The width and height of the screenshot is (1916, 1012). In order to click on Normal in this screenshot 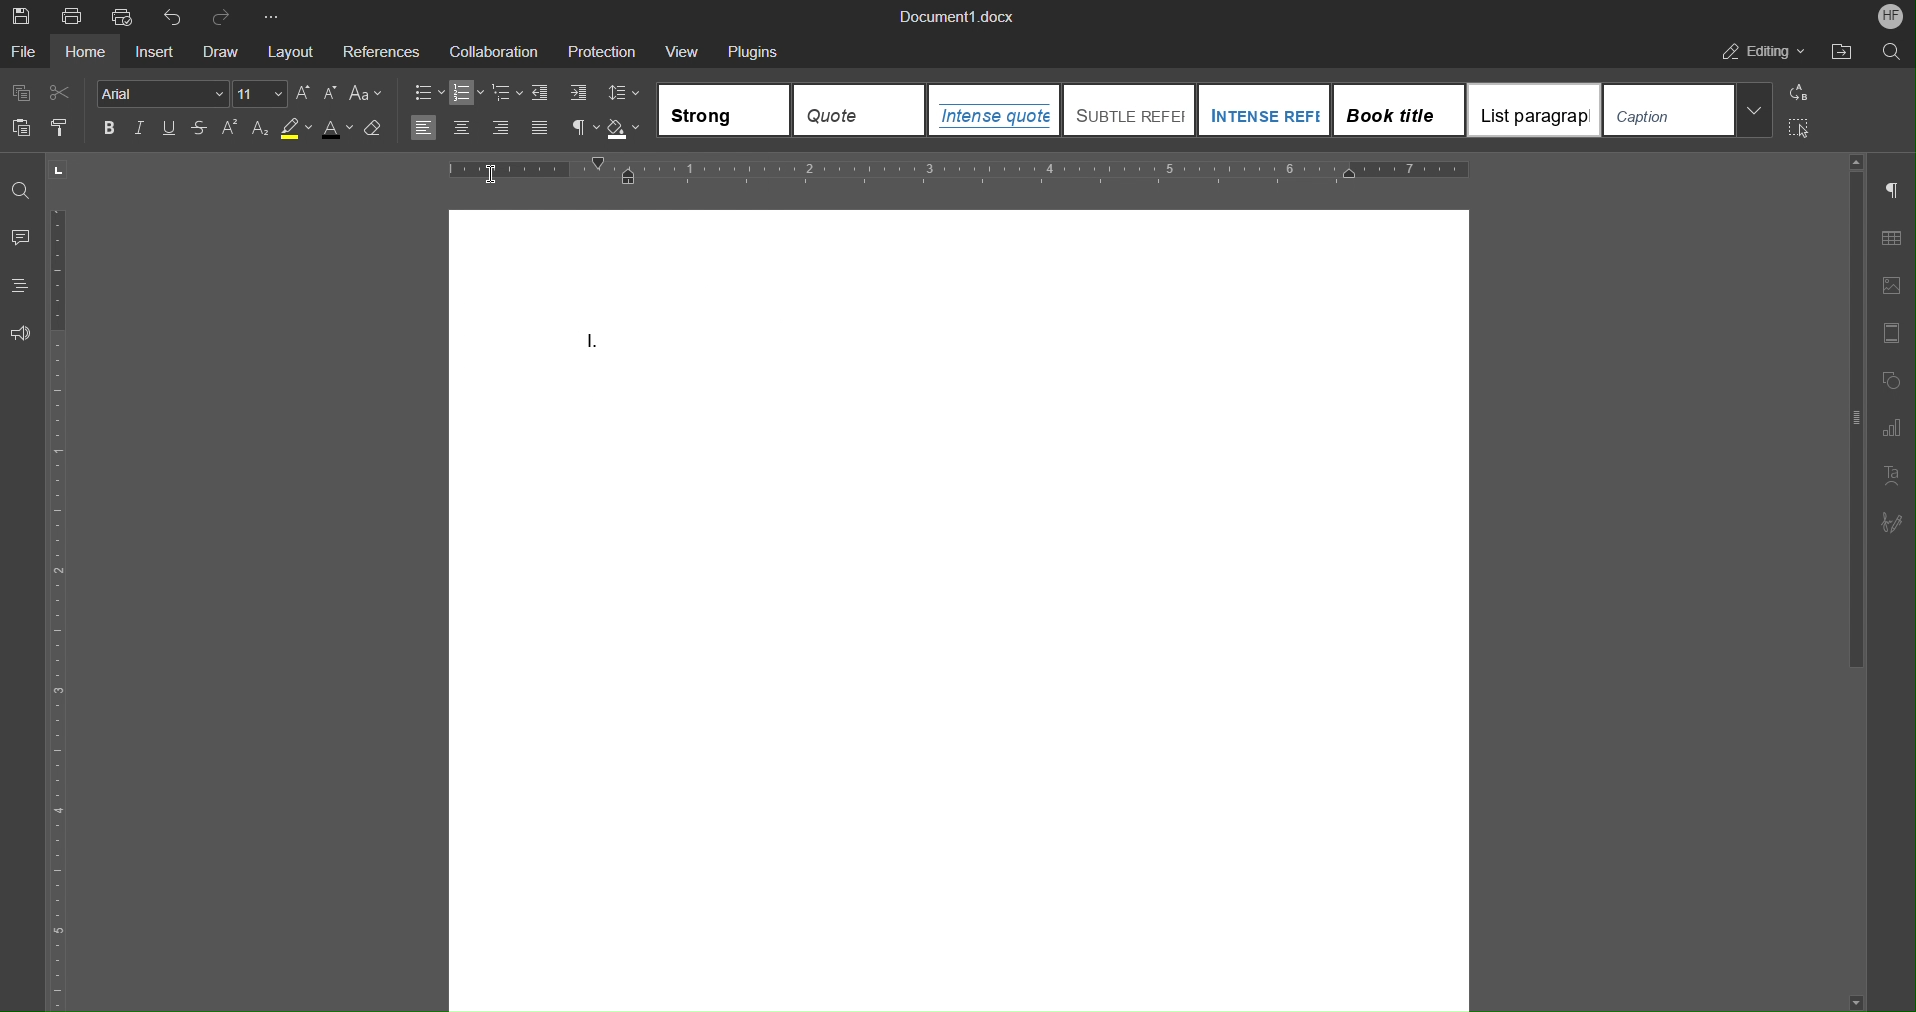, I will do `click(724, 110)`.